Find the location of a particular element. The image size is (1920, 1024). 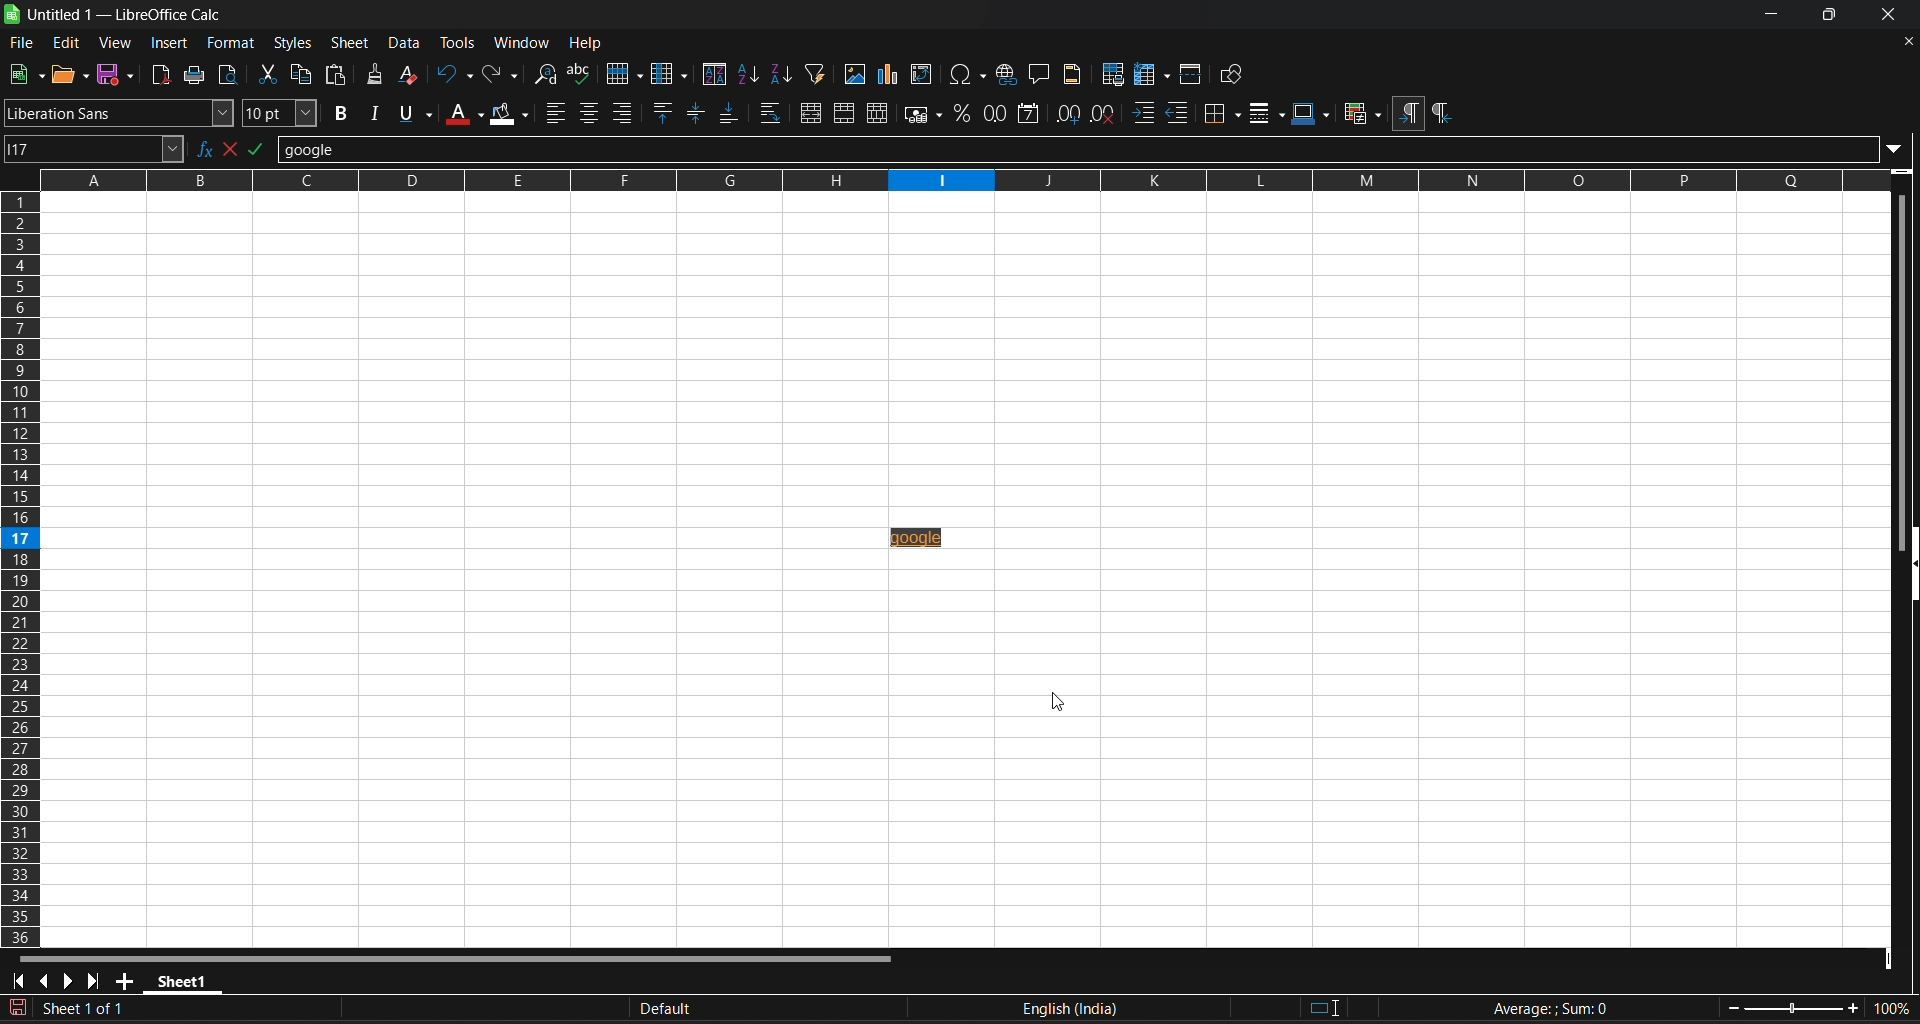

column is located at coordinates (672, 72).